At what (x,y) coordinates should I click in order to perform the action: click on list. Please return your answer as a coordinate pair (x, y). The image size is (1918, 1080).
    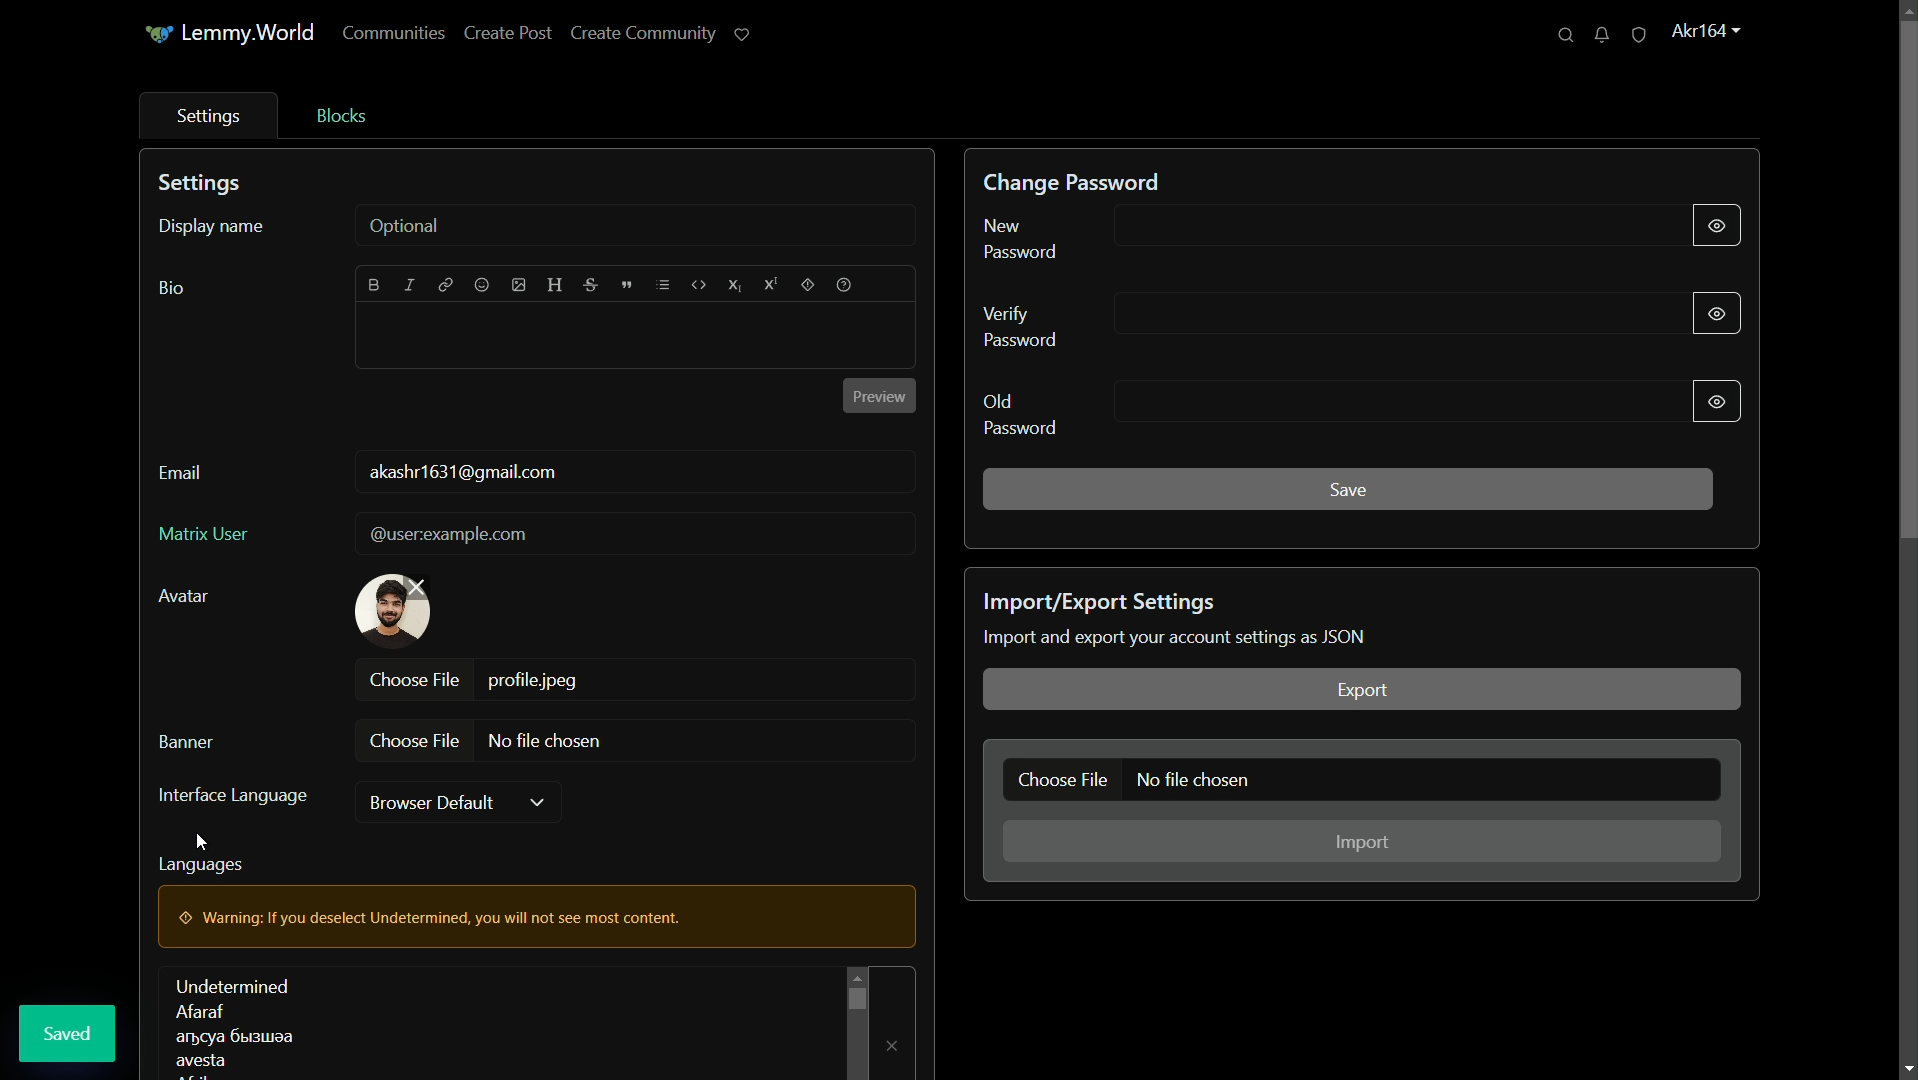
    Looking at the image, I should click on (662, 285).